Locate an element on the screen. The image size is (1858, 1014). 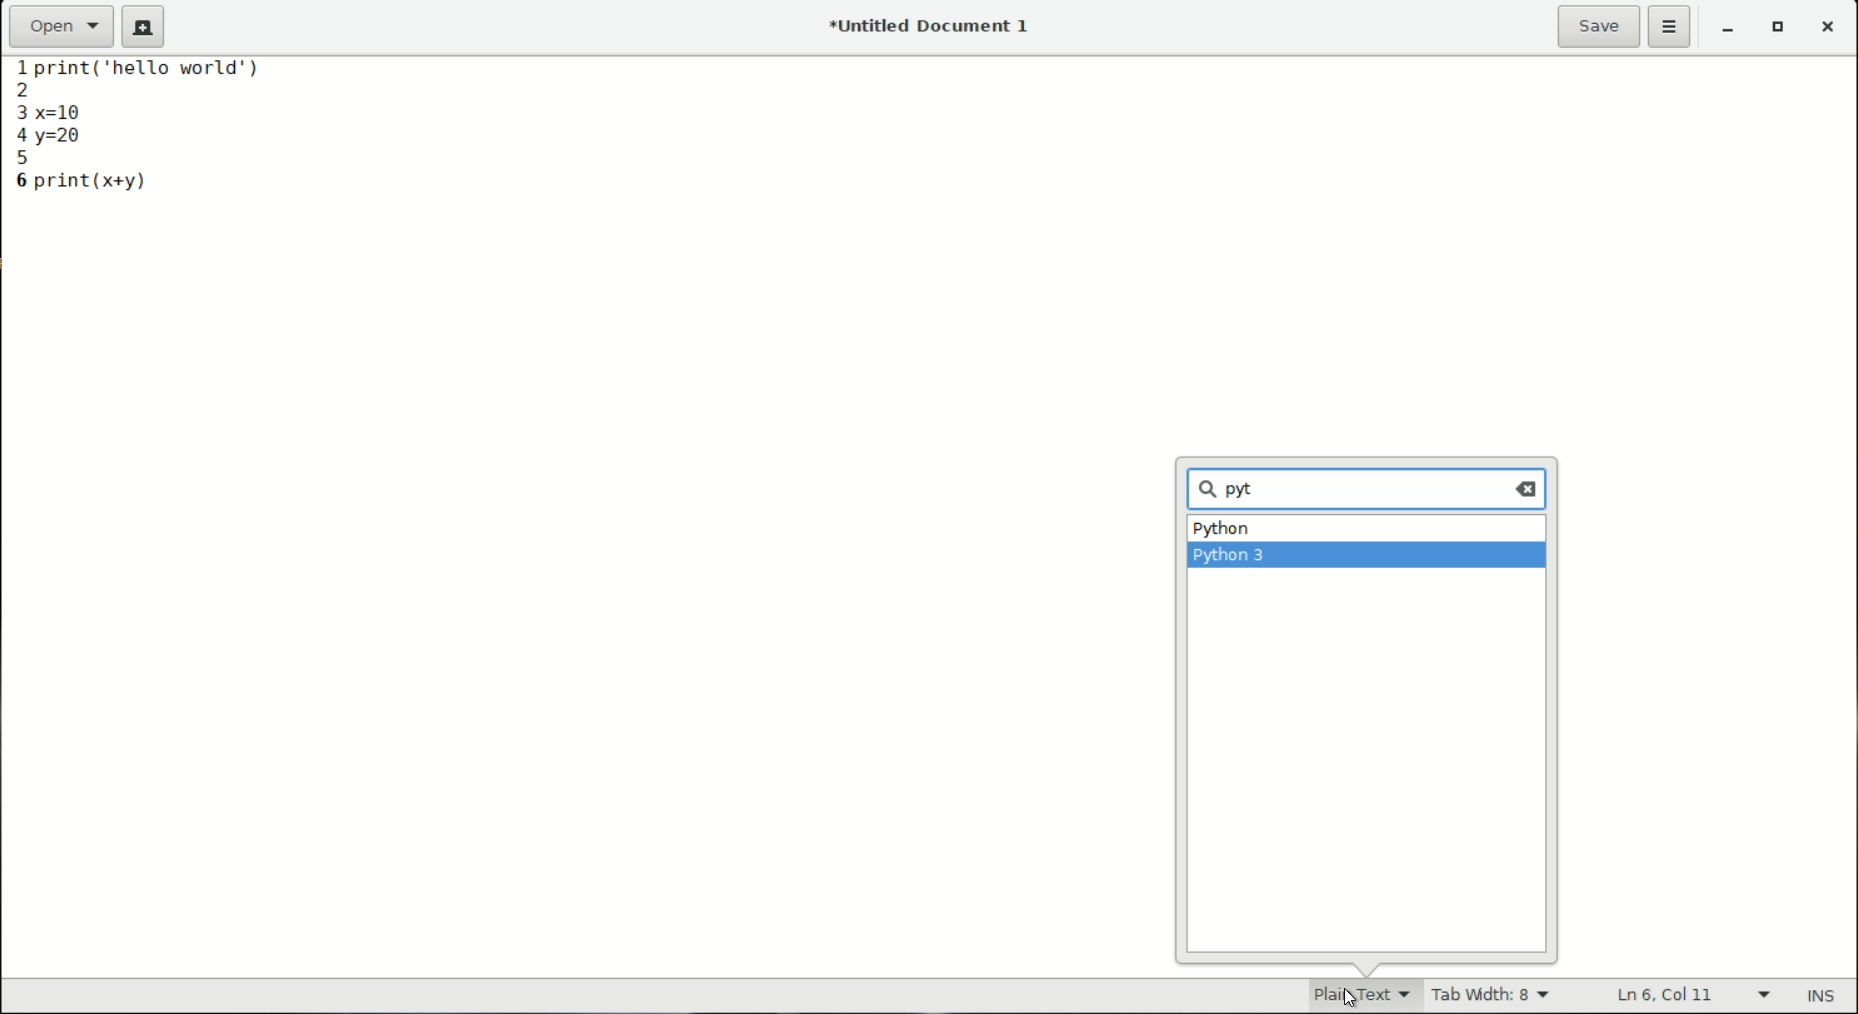
close app is located at coordinates (1830, 30).